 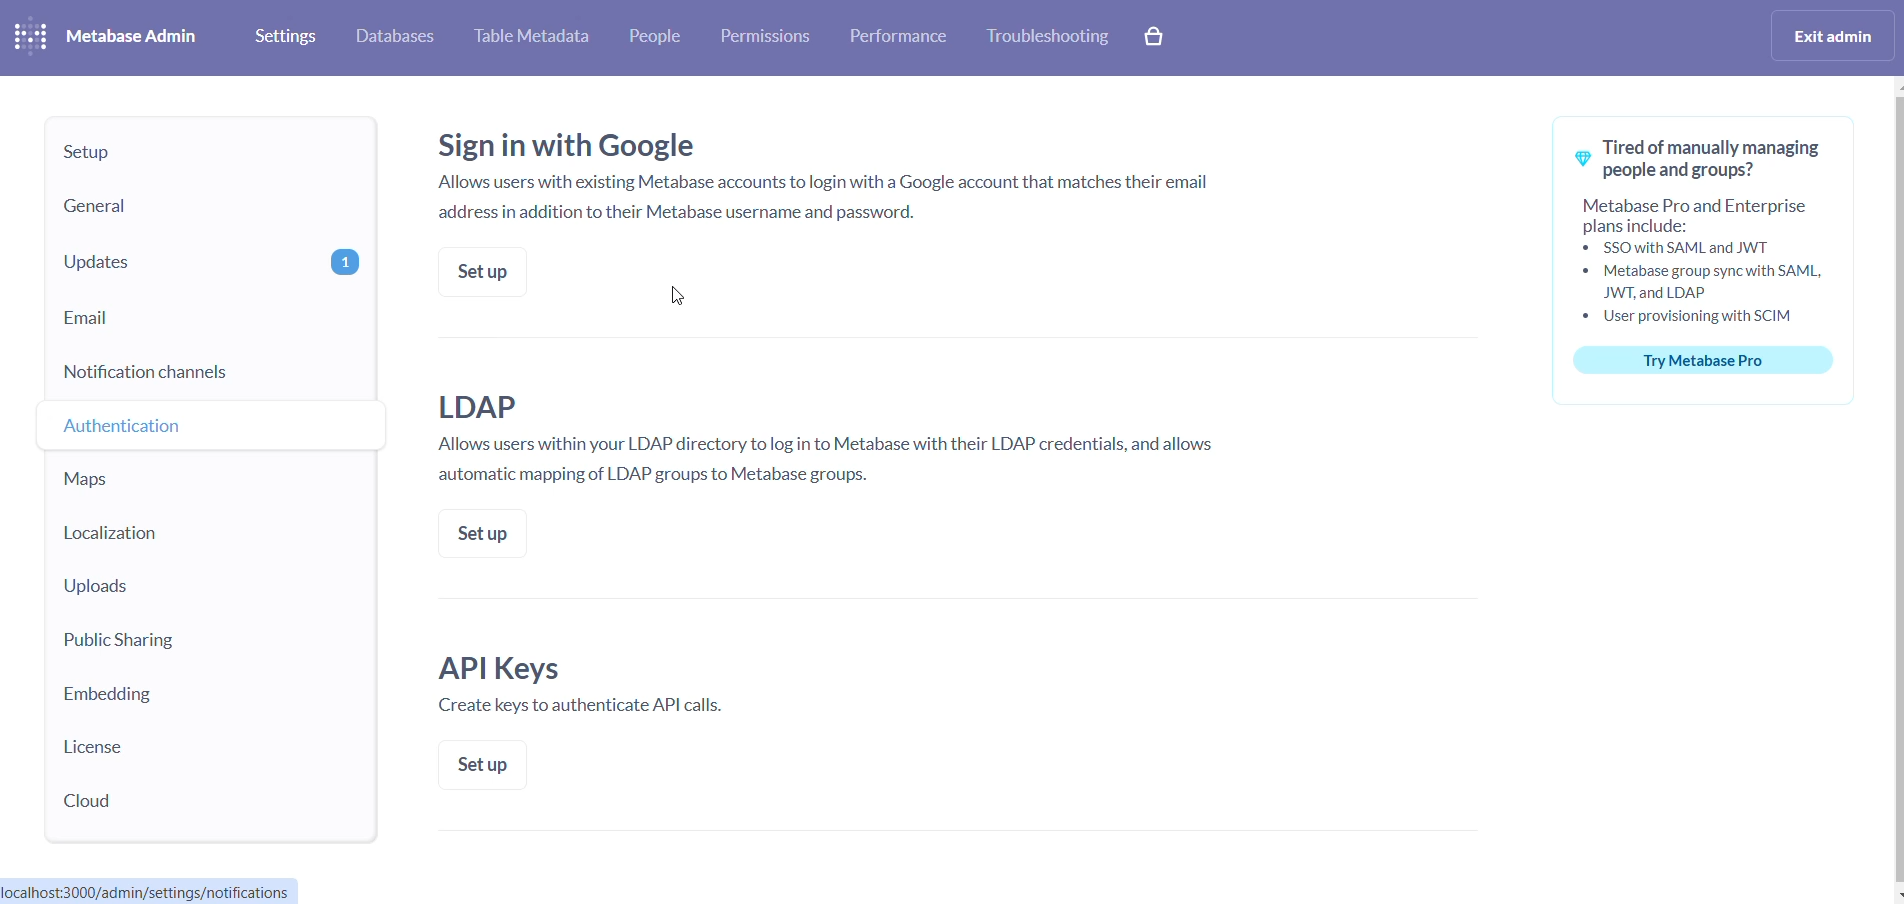 What do you see at coordinates (481, 767) in the screenshot?
I see `set up API` at bounding box center [481, 767].